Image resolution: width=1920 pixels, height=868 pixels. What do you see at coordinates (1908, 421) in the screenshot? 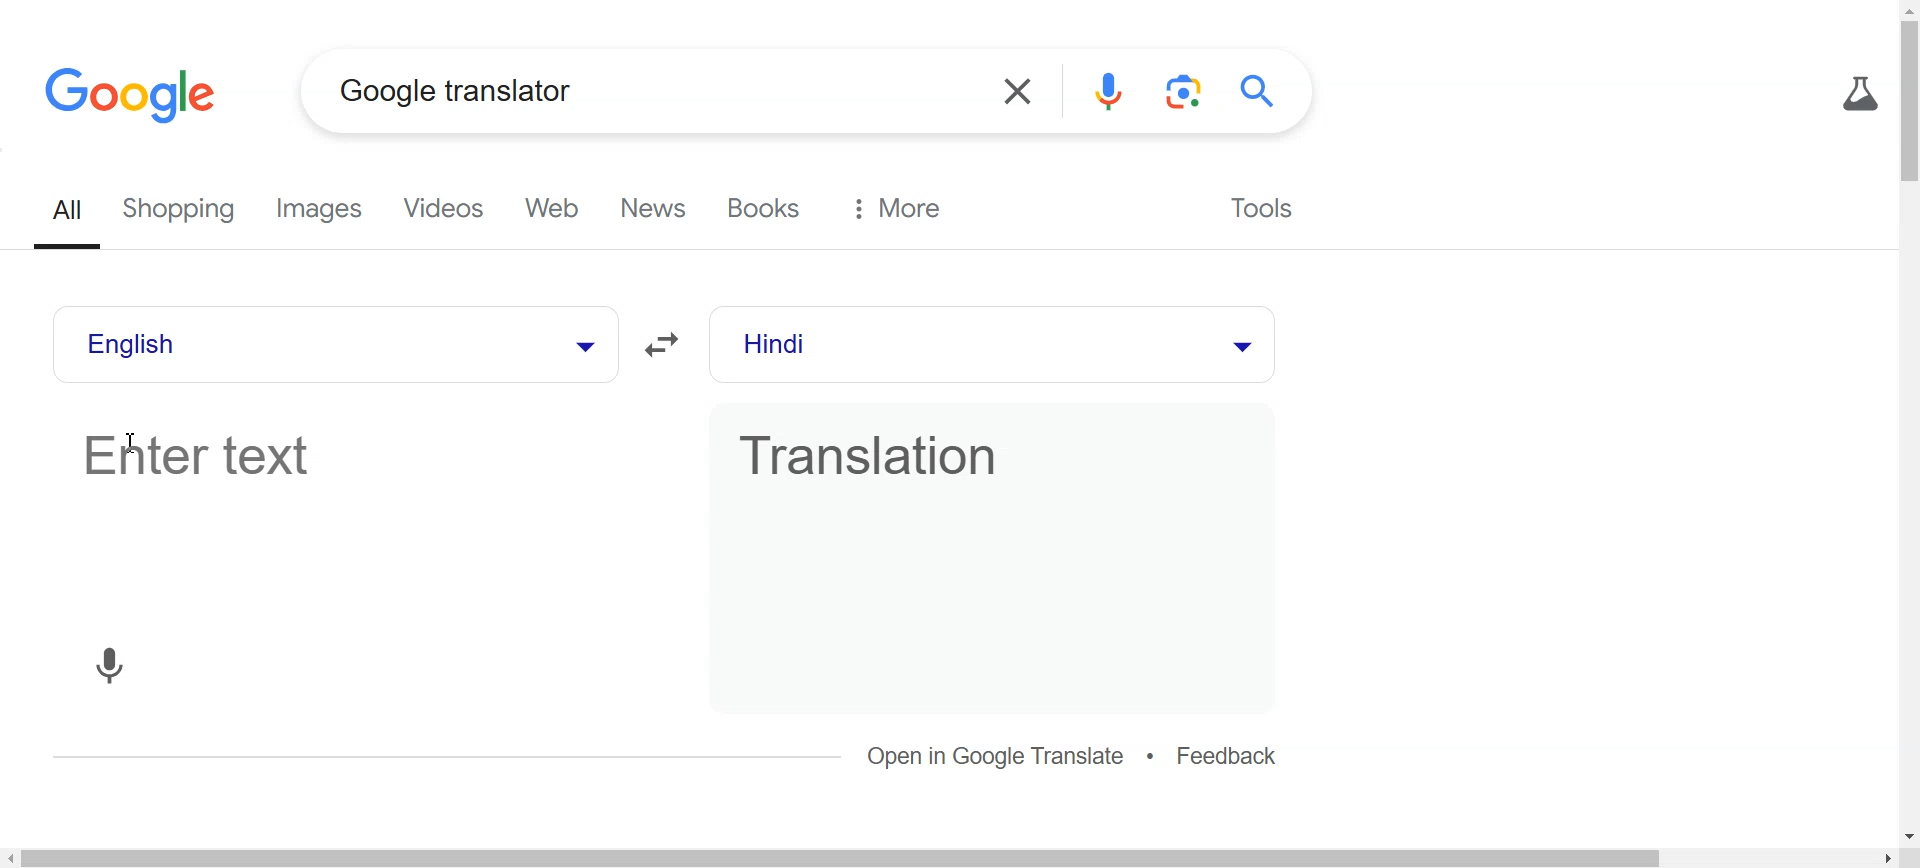
I see `Vertical scroll bar` at bounding box center [1908, 421].